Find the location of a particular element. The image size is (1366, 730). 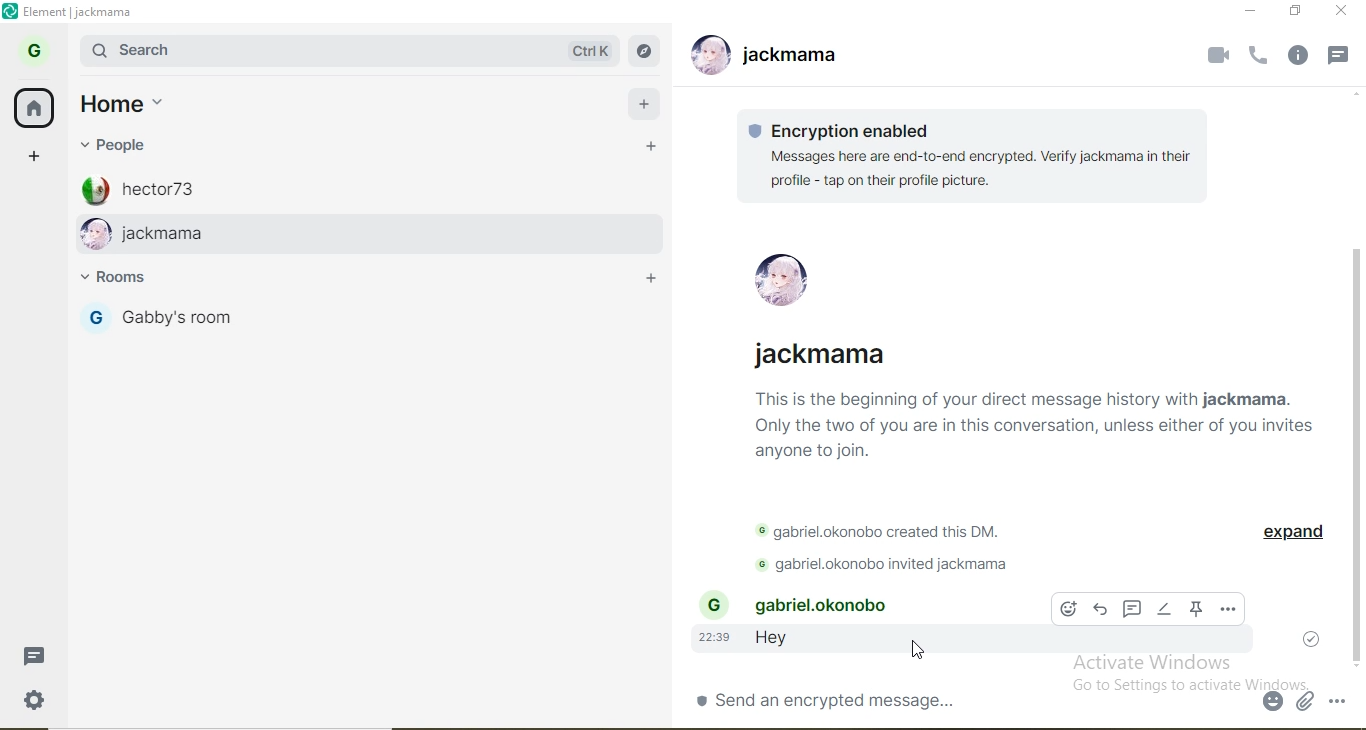

settings is located at coordinates (31, 698).